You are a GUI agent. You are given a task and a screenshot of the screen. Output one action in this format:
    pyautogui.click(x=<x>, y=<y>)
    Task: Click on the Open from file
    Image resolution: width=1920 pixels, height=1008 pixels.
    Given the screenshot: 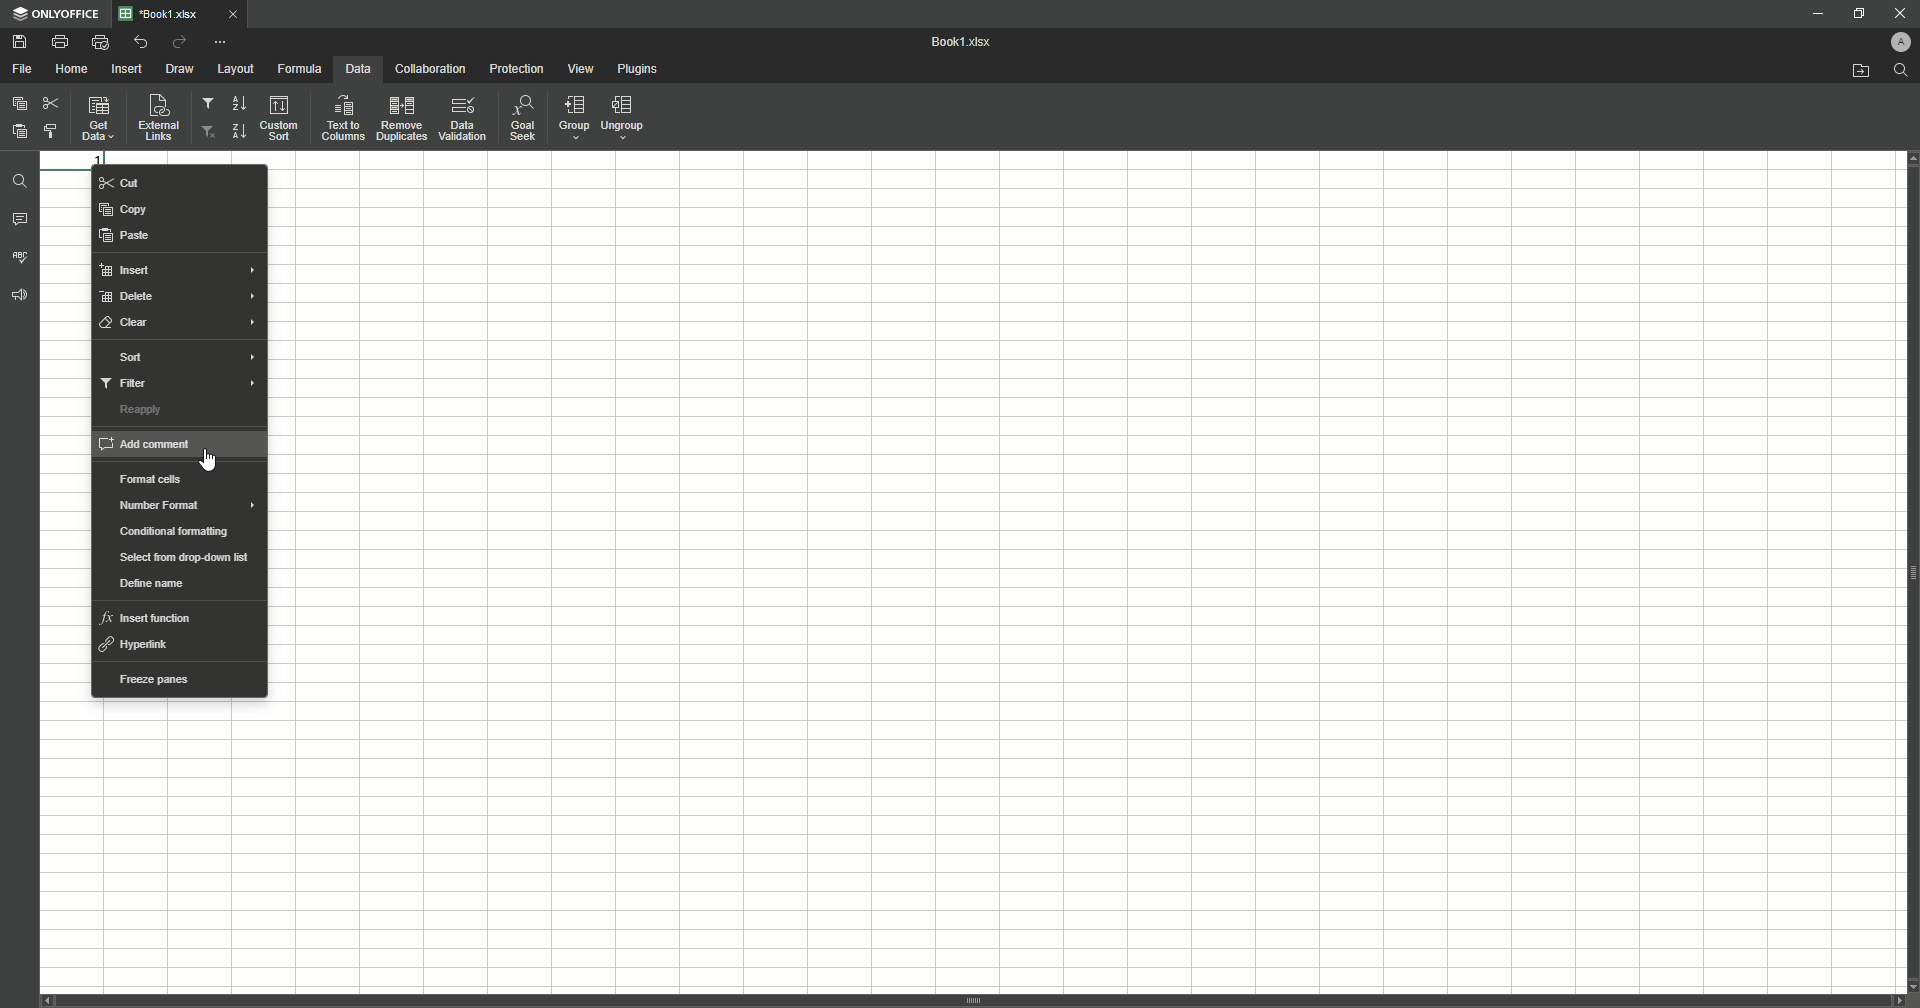 What is the action you would take?
    pyautogui.click(x=1851, y=72)
    